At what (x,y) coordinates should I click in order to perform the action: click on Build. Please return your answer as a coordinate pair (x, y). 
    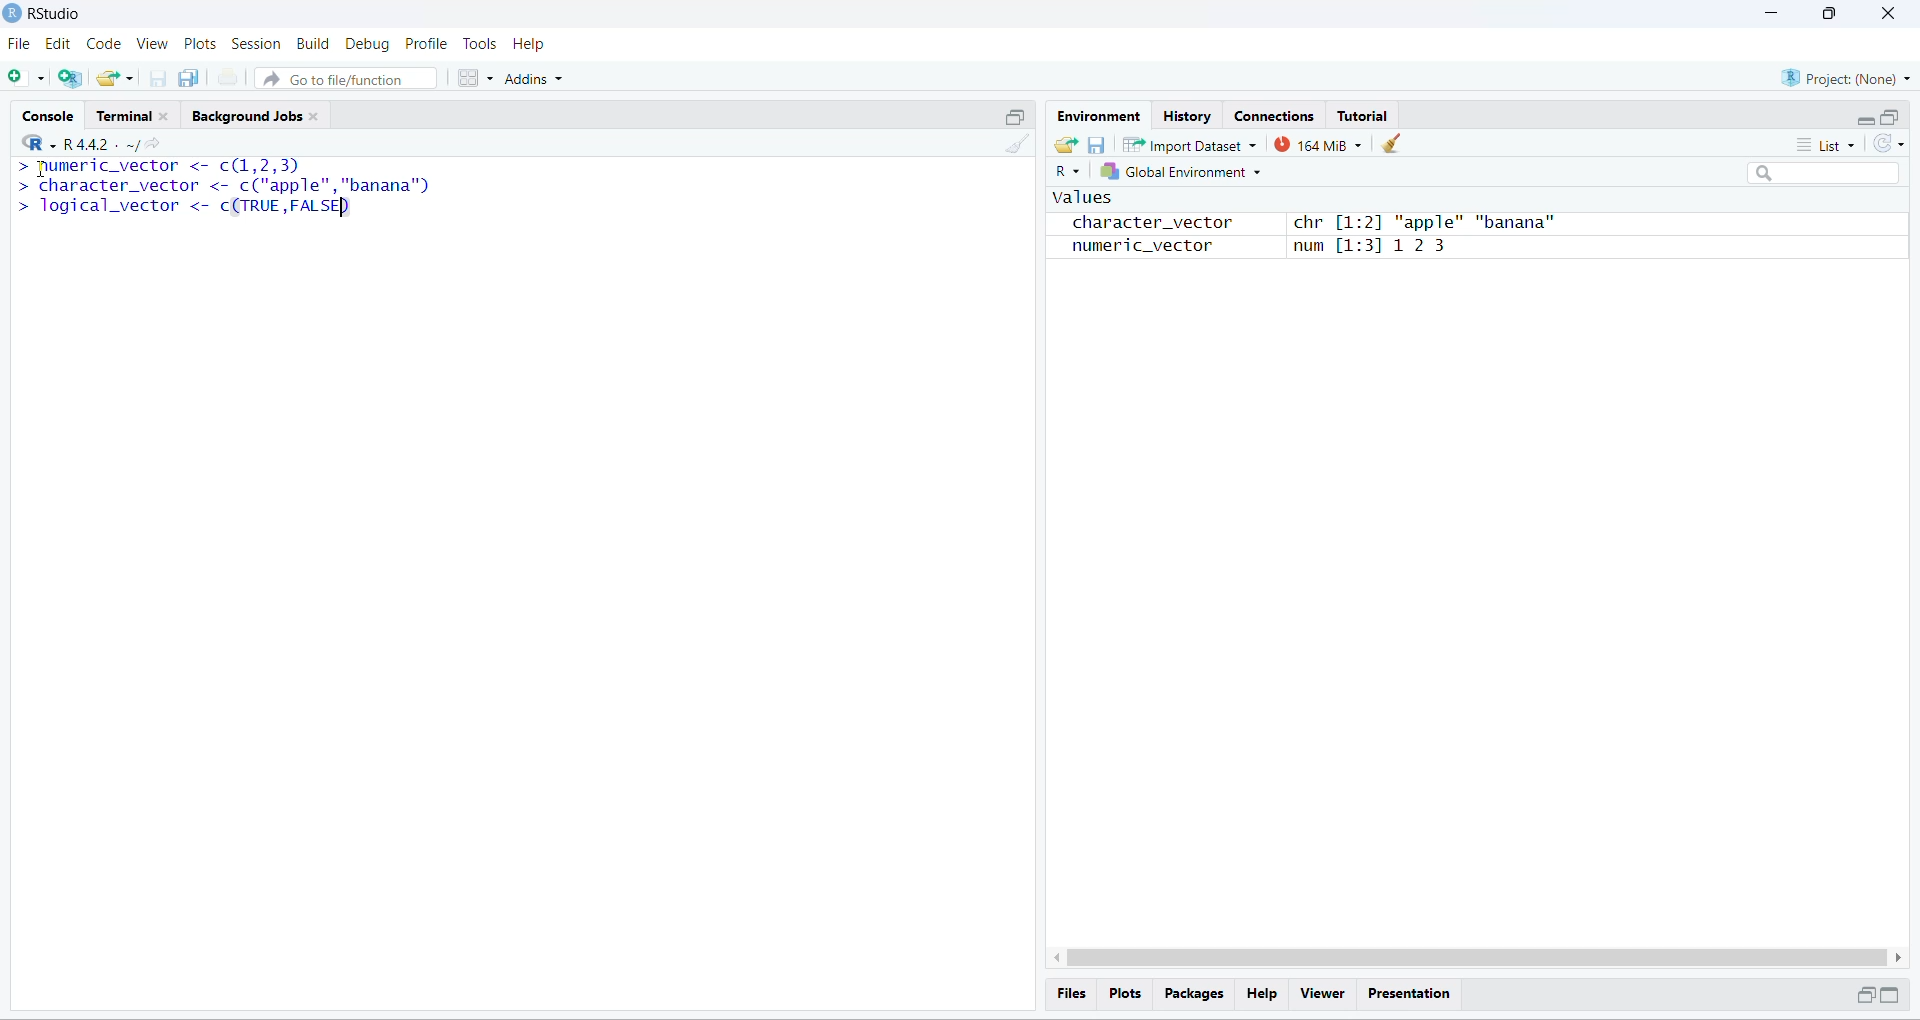
    Looking at the image, I should click on (313, 43).